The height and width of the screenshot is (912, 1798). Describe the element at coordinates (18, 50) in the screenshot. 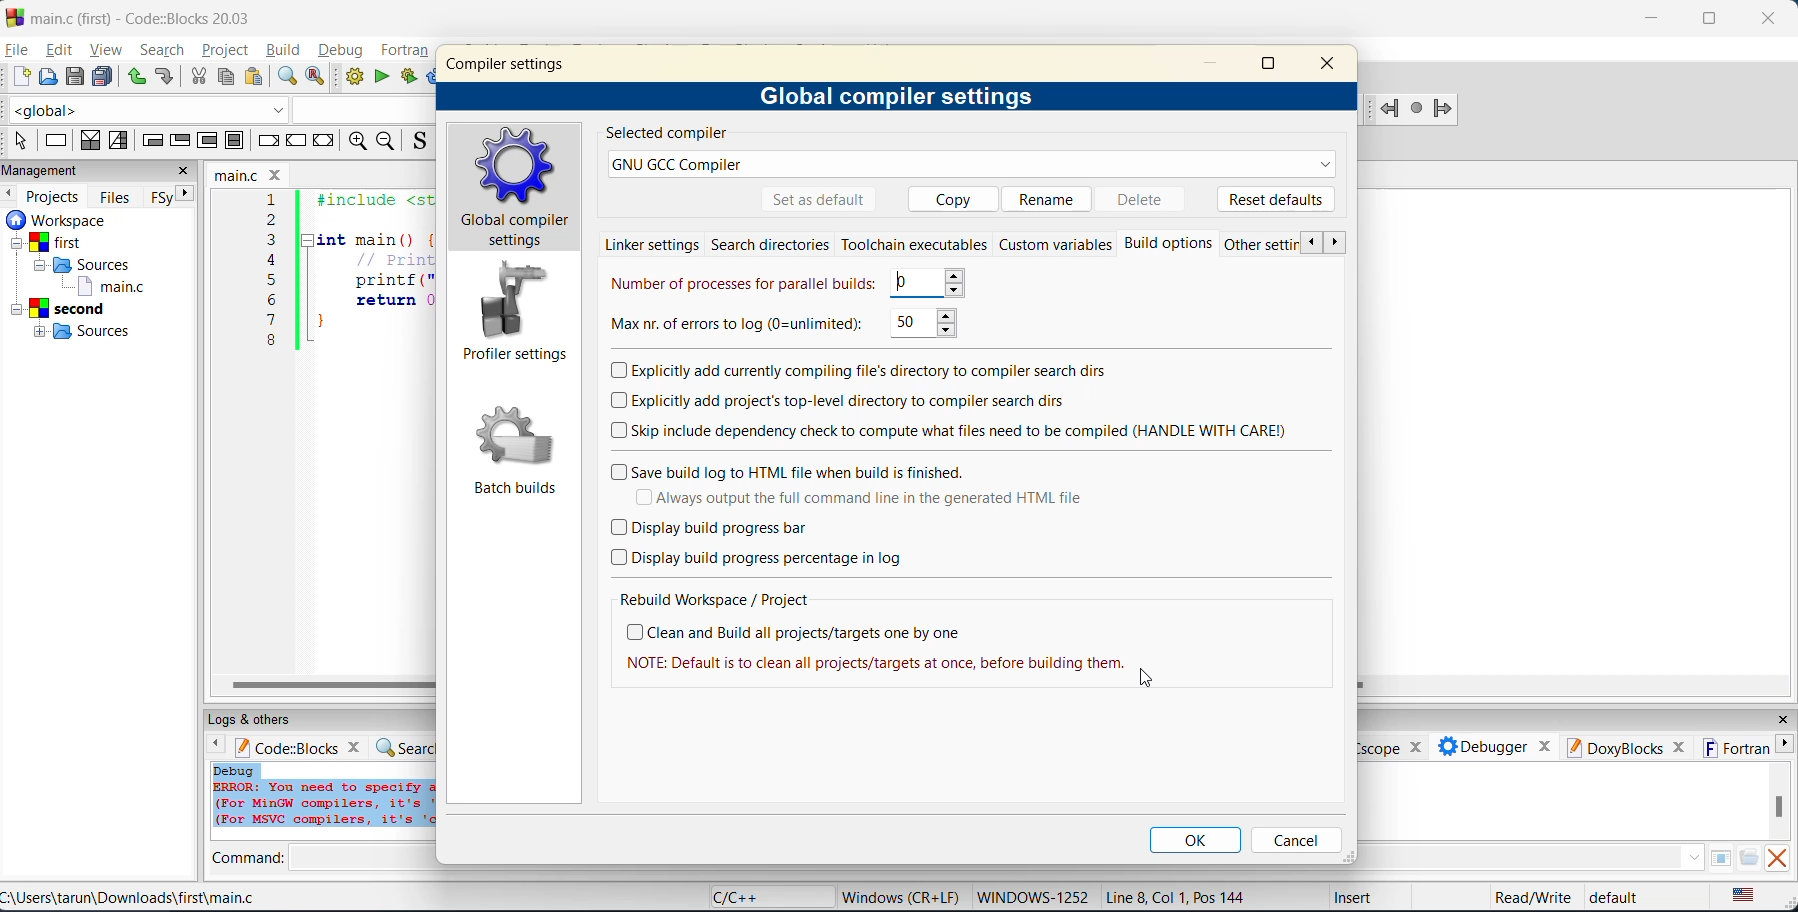

I see `file` at that location.